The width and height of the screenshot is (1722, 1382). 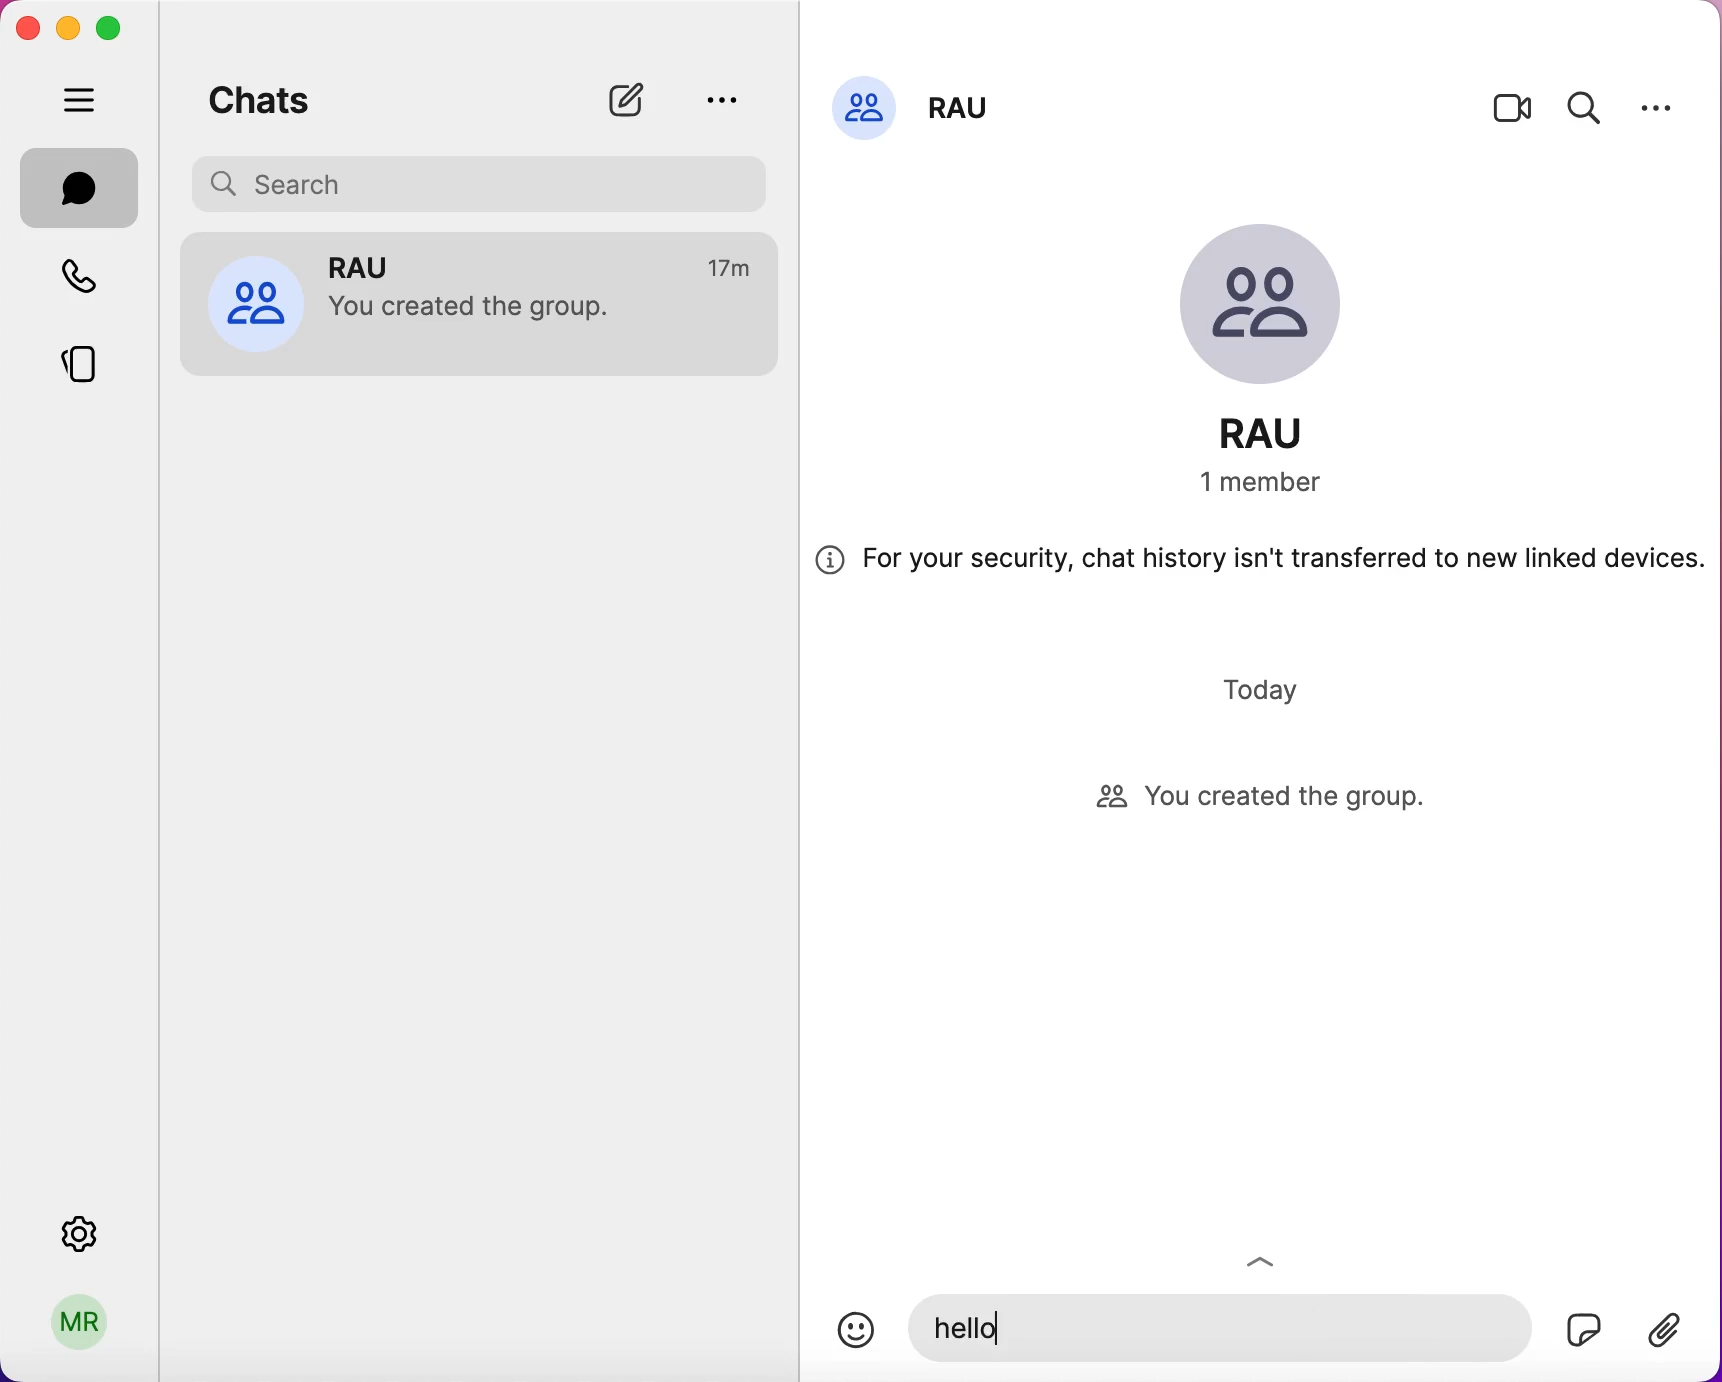 I want to click on settings, so click(x=84, y=1228).